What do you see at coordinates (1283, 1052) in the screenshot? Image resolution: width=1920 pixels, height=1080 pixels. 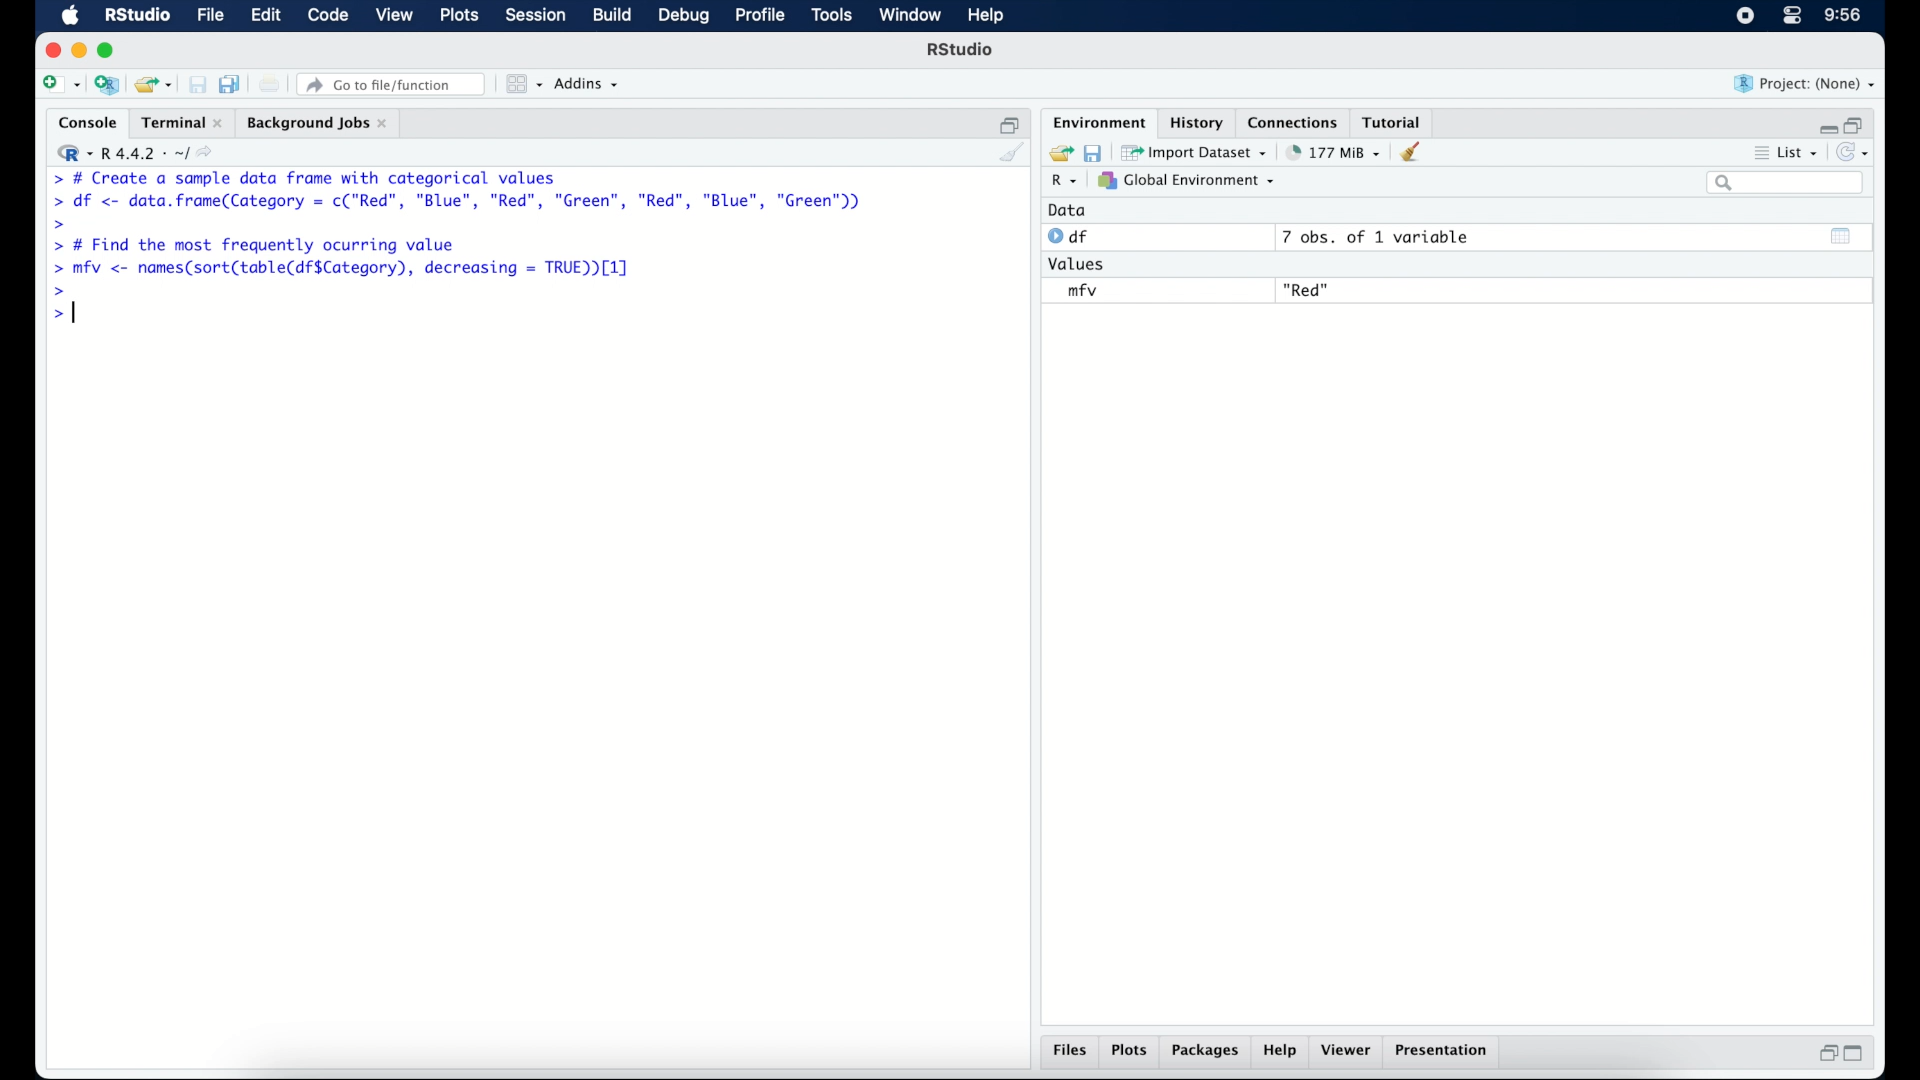 I see `help` at bounding box center [1283, 1052].